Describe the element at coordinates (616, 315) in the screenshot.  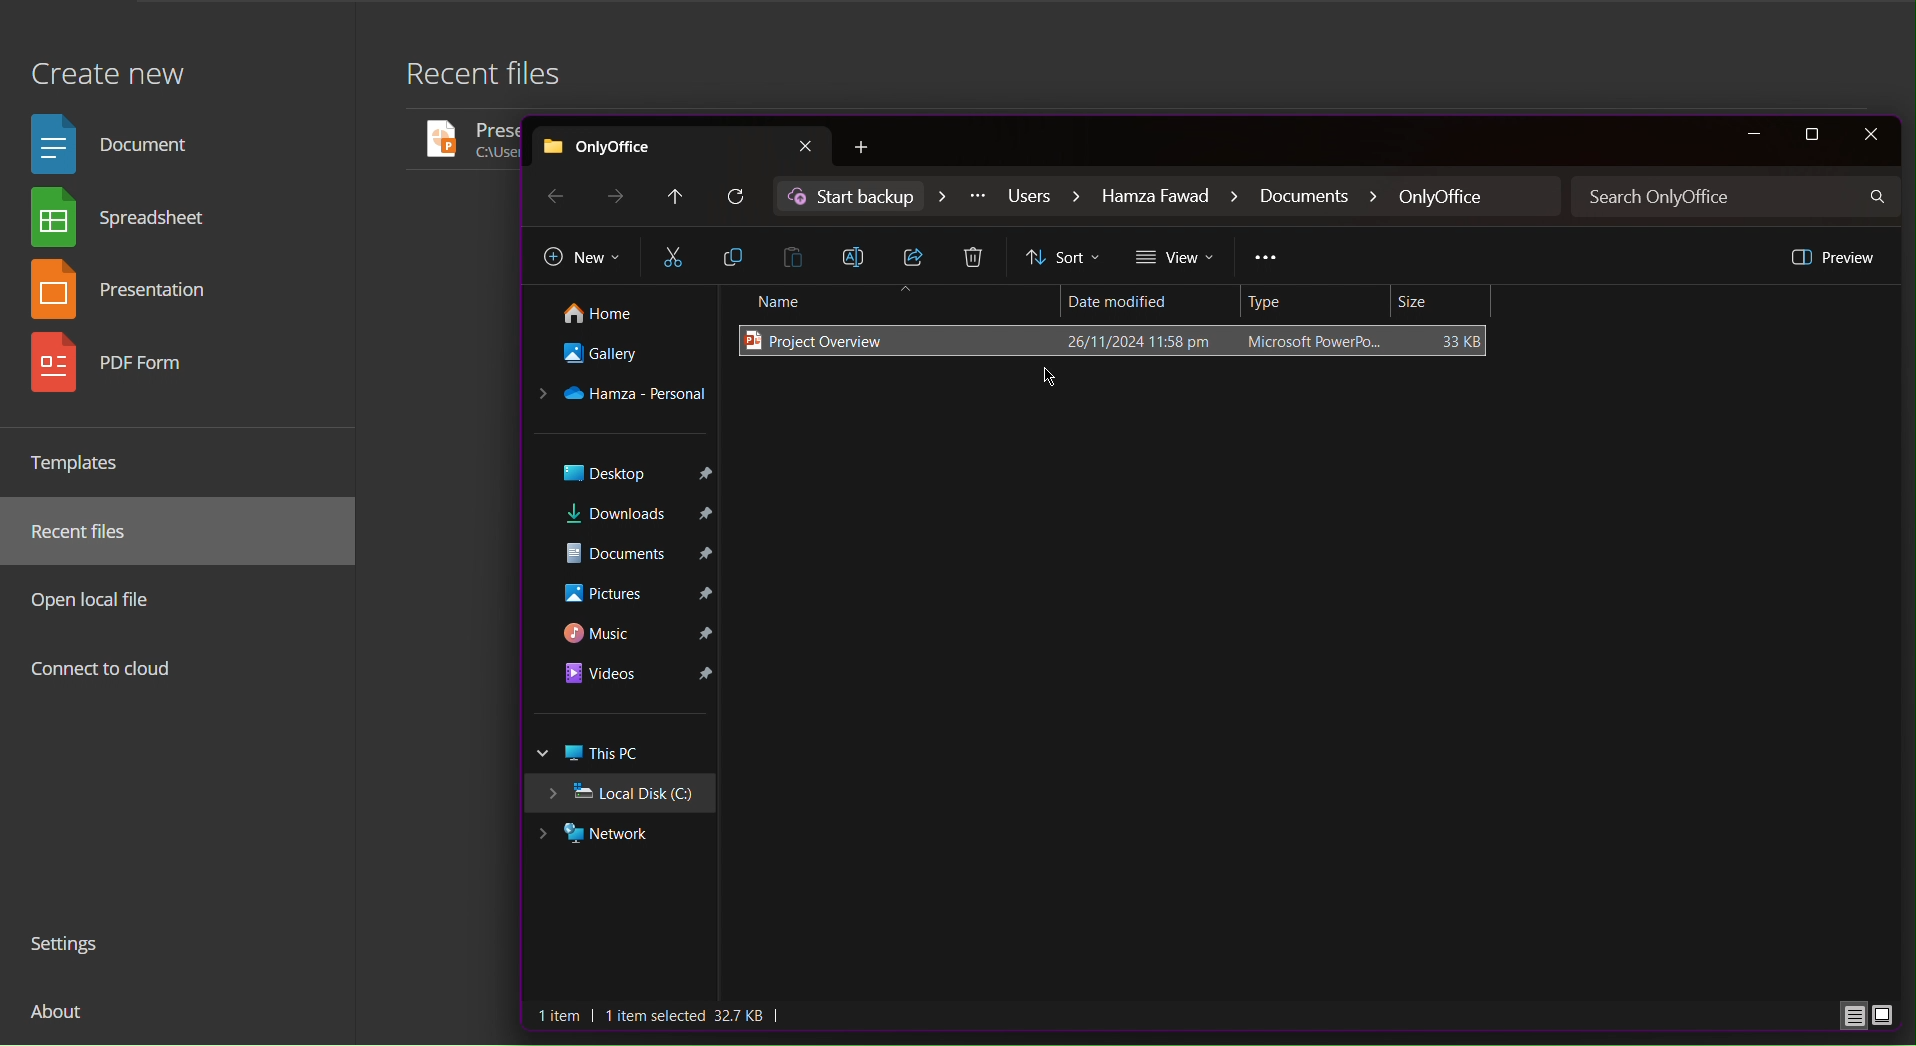
I see `Home` at that location.